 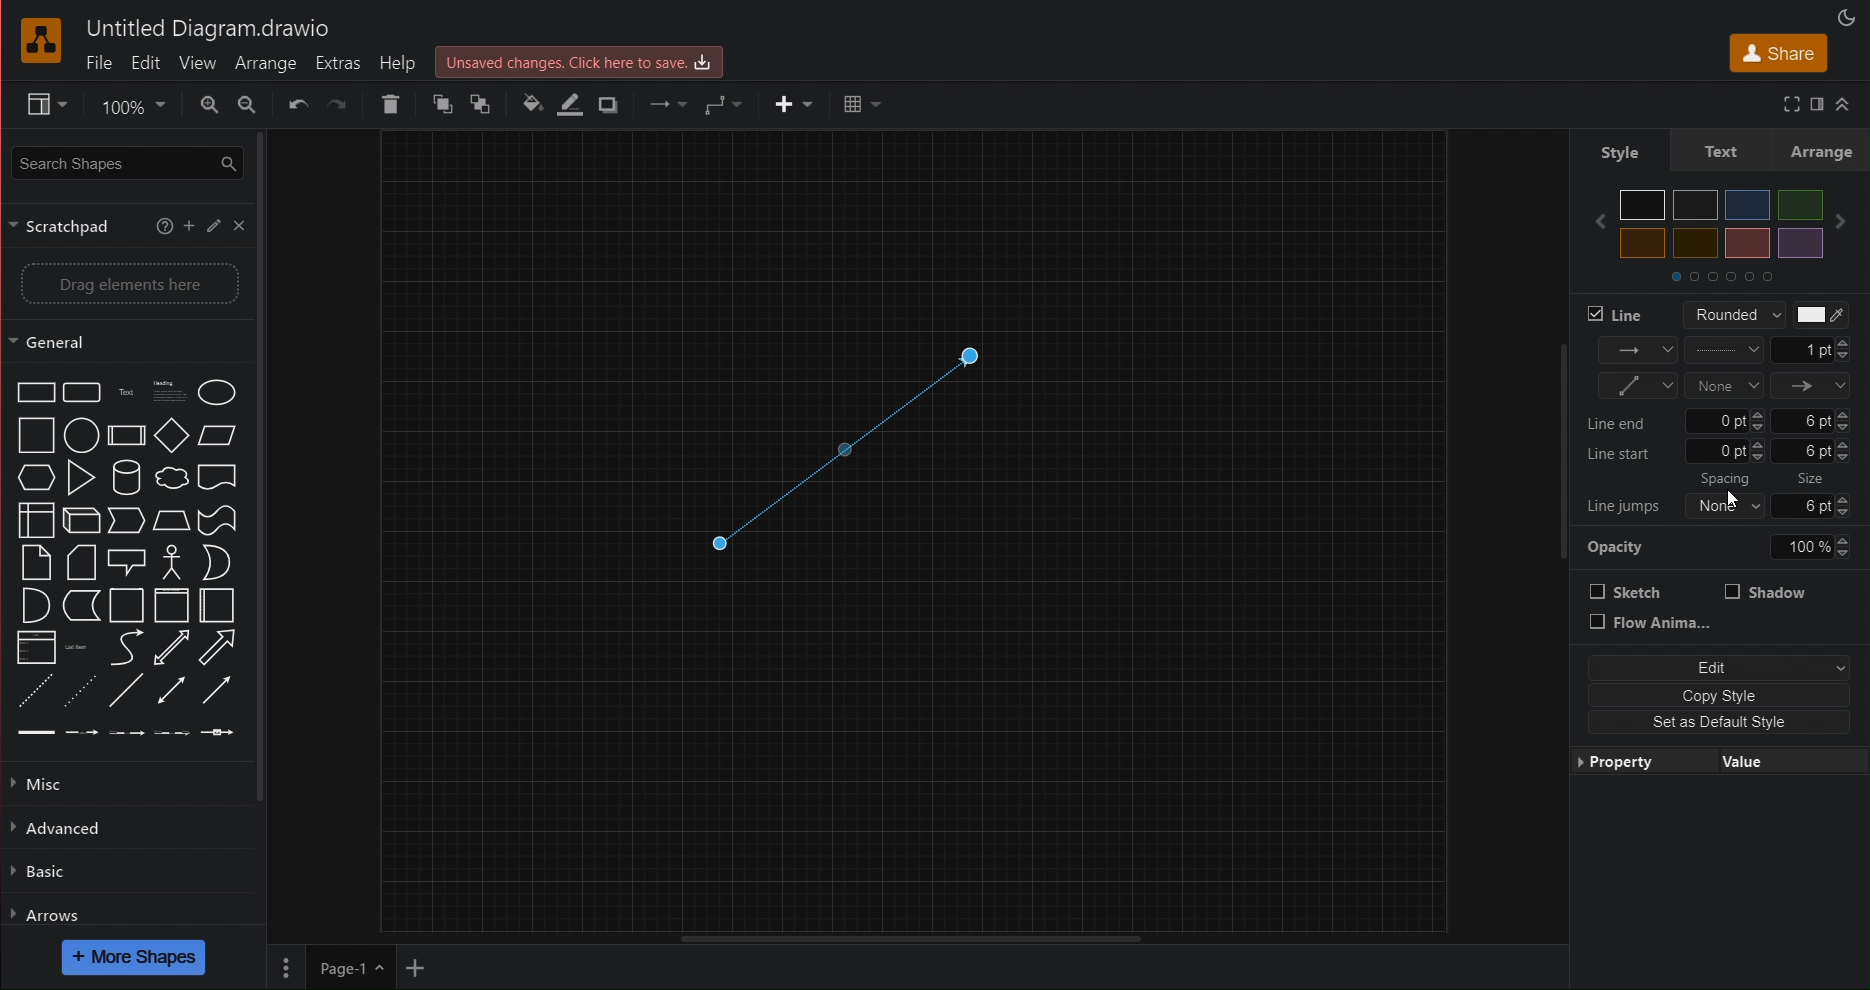 What do you see at coordinates (484, 104) in the screenshot?
I see `Send to back` at bounding box center [484, 104].